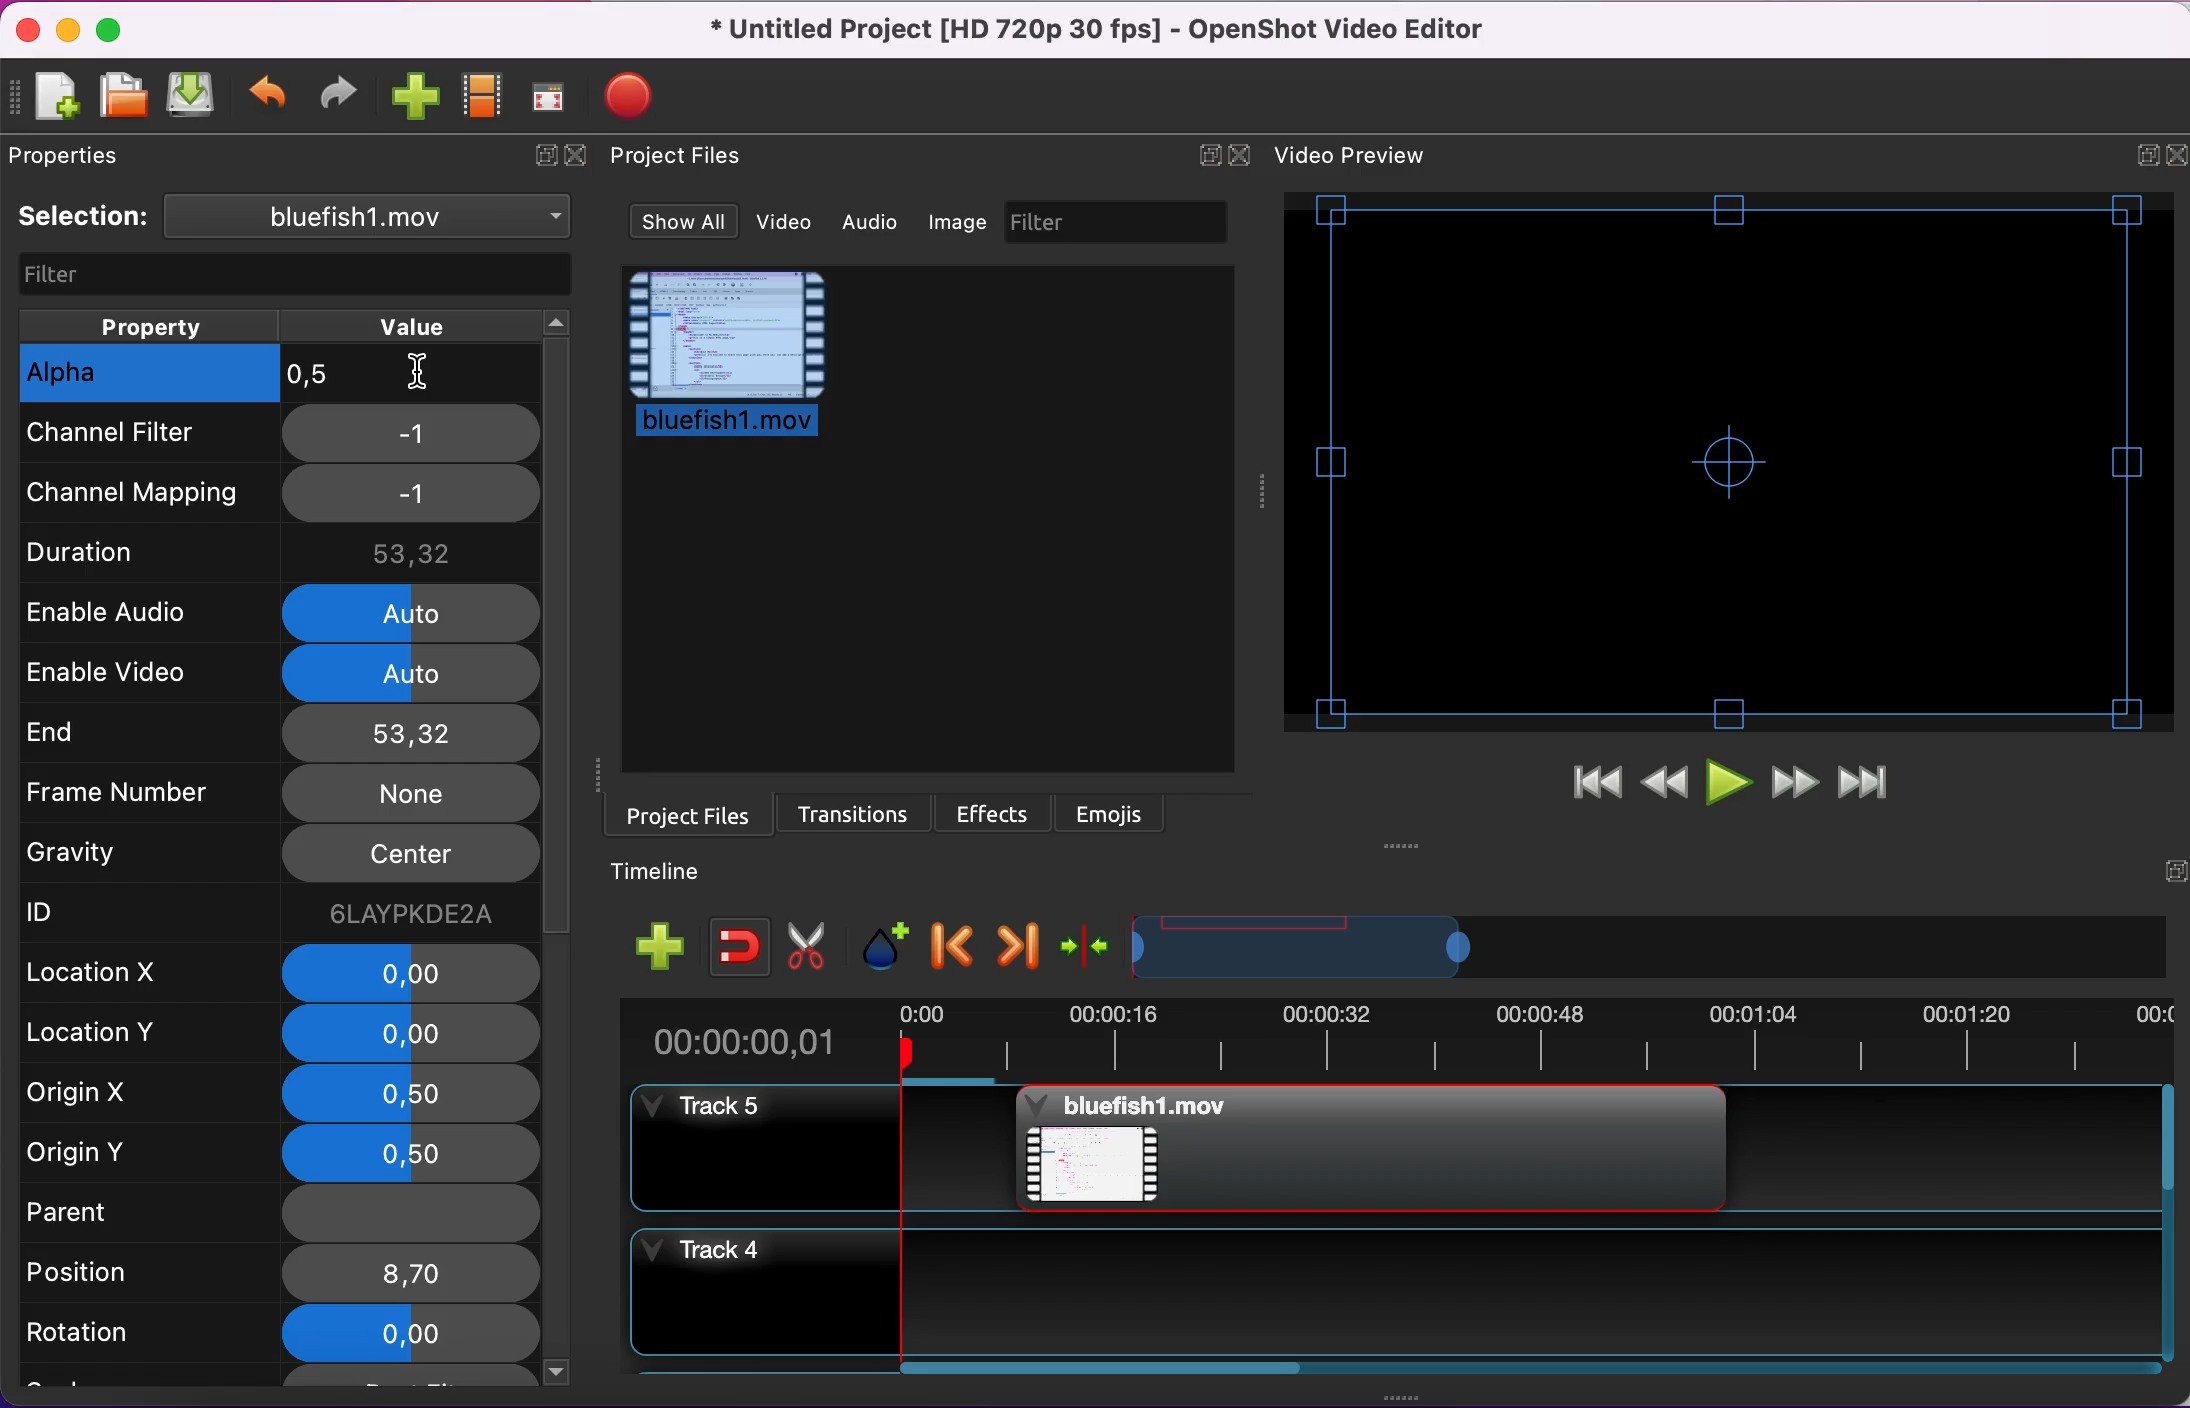 The width and height of the screenshot is (2190, 1408). Describe the element at coordinates (407, 856) in the screenshot. I see `center` at that location.